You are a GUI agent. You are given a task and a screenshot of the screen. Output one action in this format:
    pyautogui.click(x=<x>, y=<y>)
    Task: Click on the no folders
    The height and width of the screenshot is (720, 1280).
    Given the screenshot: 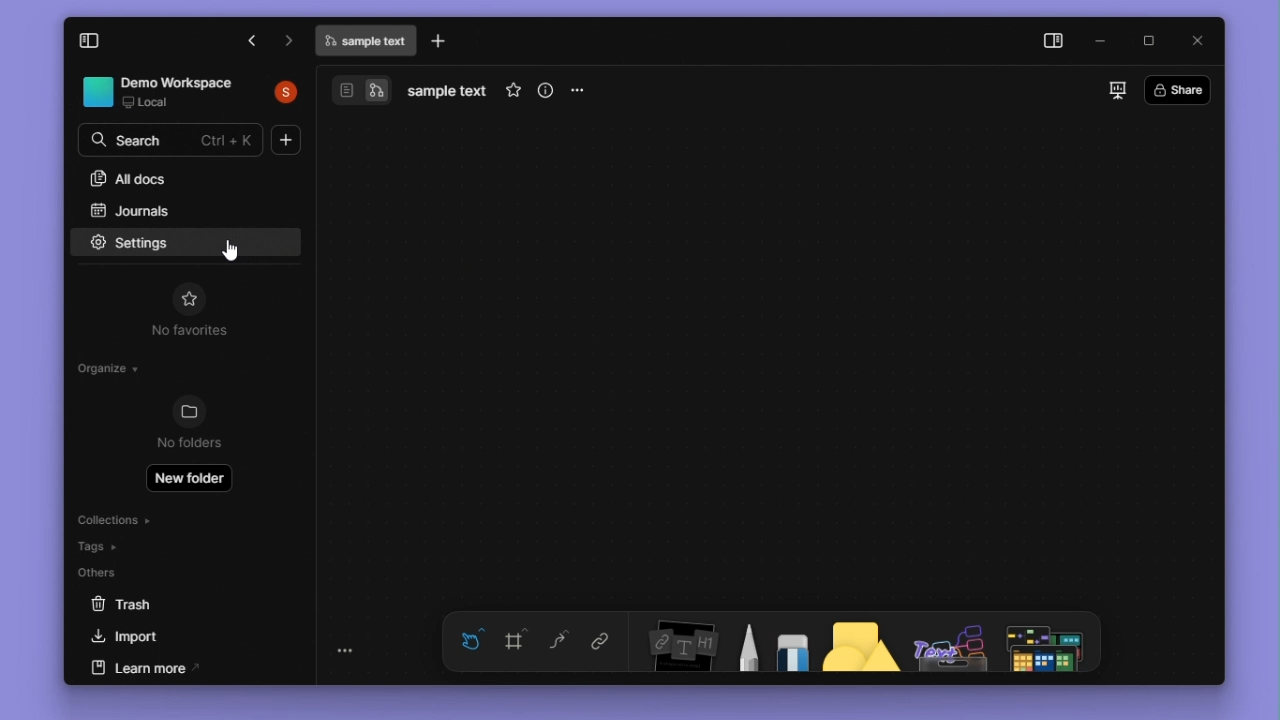 What is the action you would take?
    pyautogui.click(x=194, y=446)
    